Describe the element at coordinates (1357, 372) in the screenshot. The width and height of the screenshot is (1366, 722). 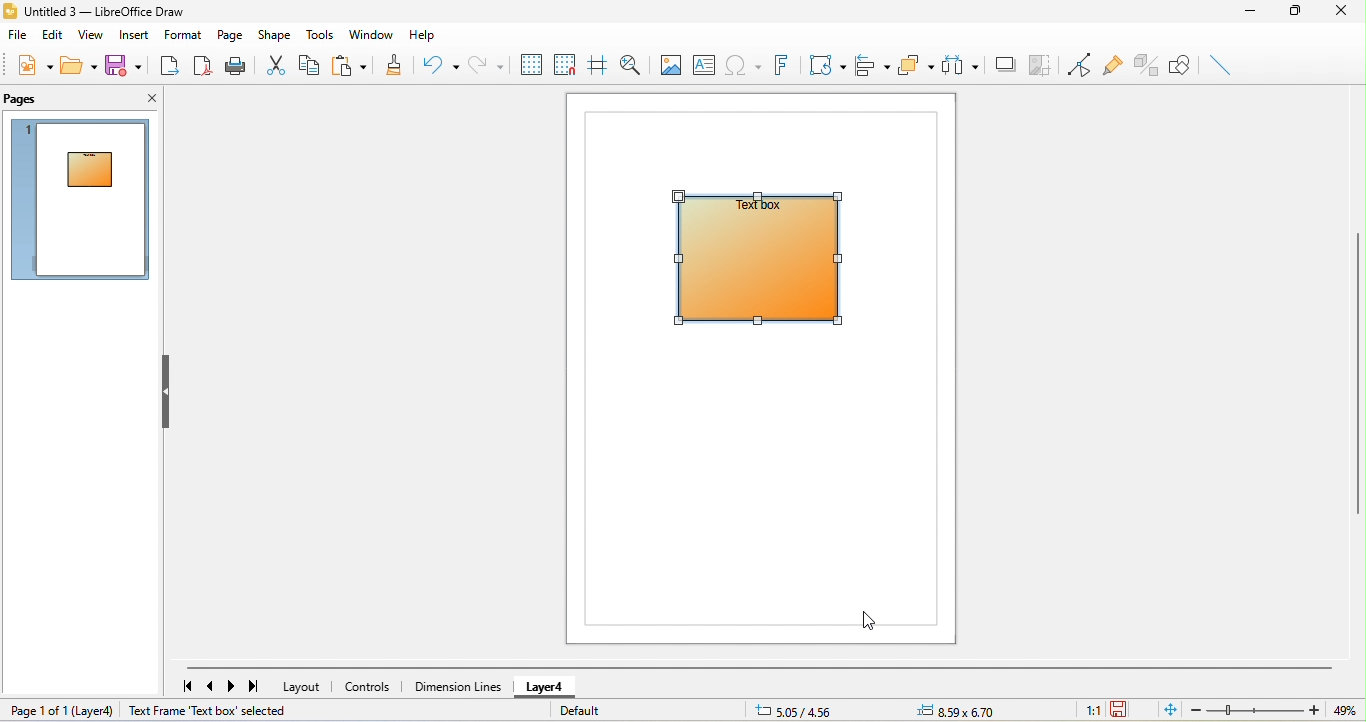
I see `vertical scroll bar` at that location.